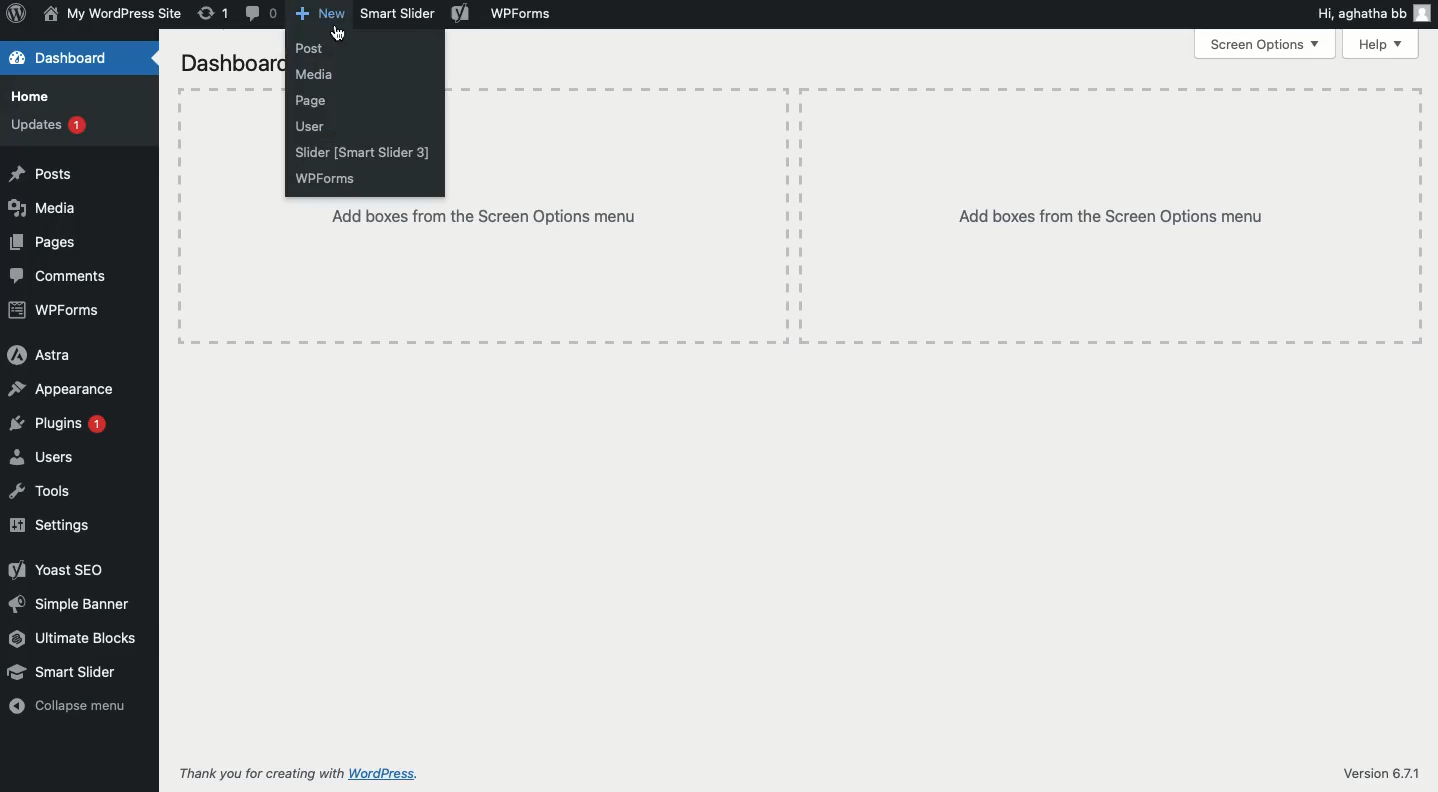  I want to click on Help, so click(1382, 45).